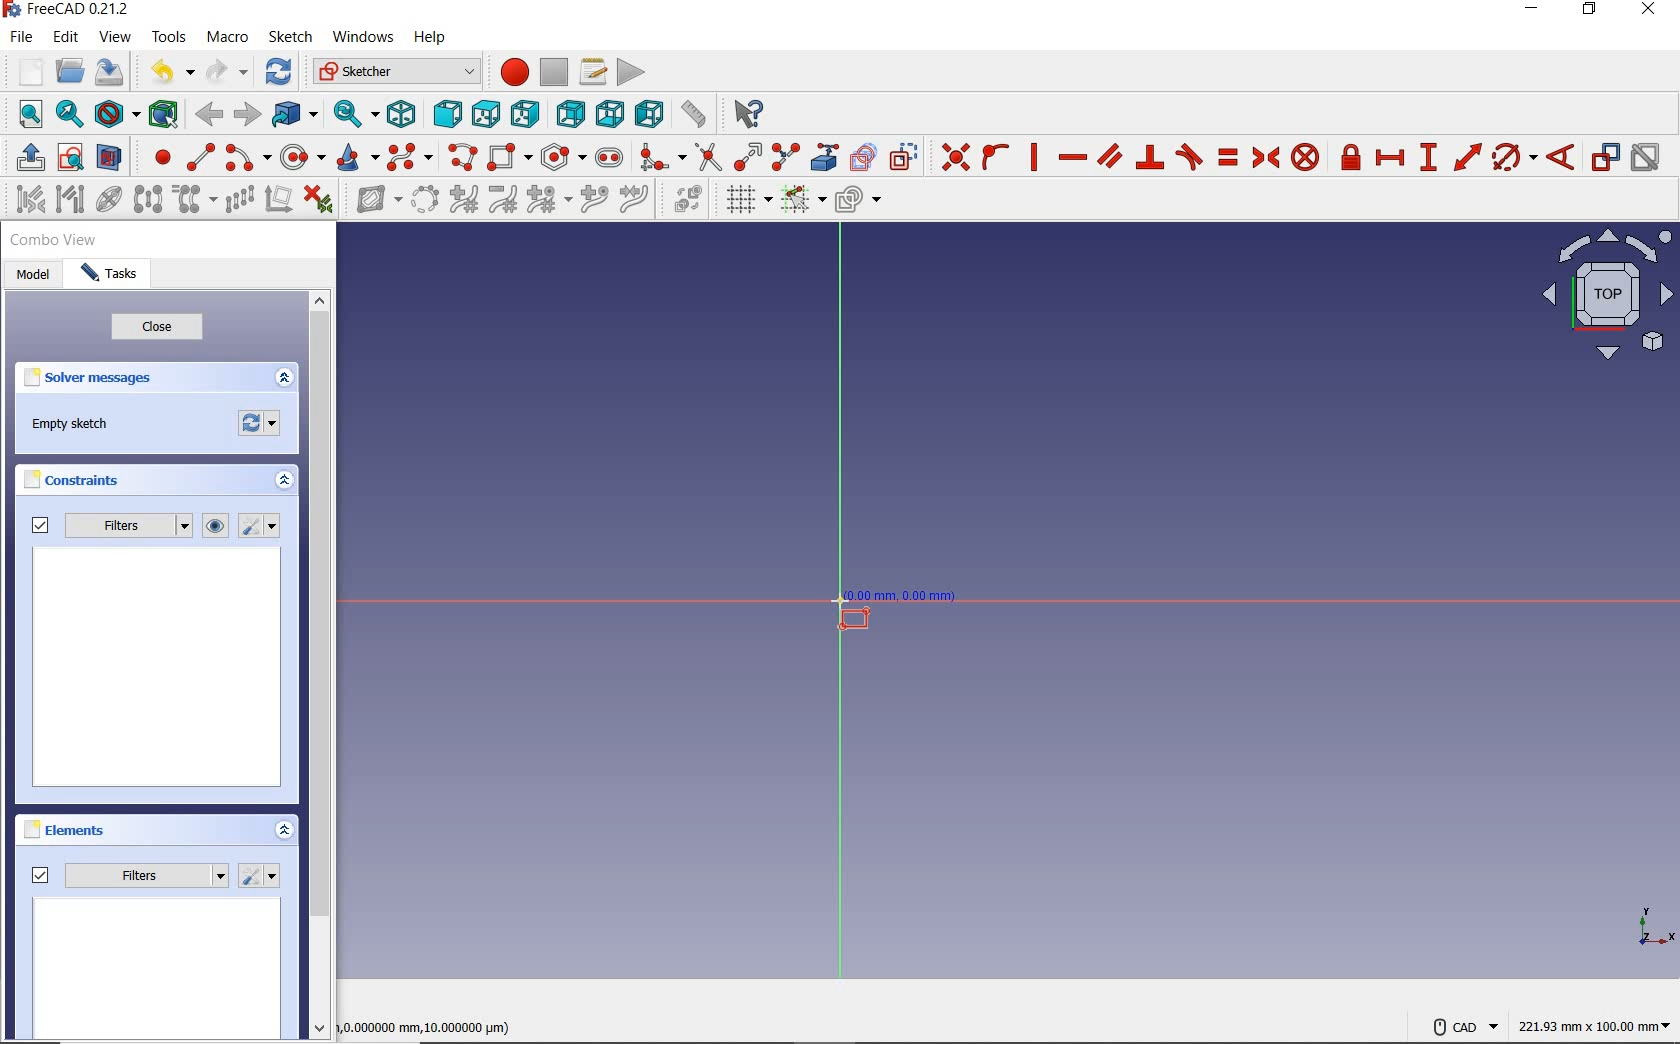 Image resolution: width=1680 pixels, height=1044 pixels. What do you see at coordinates (862, 203) in the screenshot?
I see `configure rendering order` at bounding box center [862, 203].